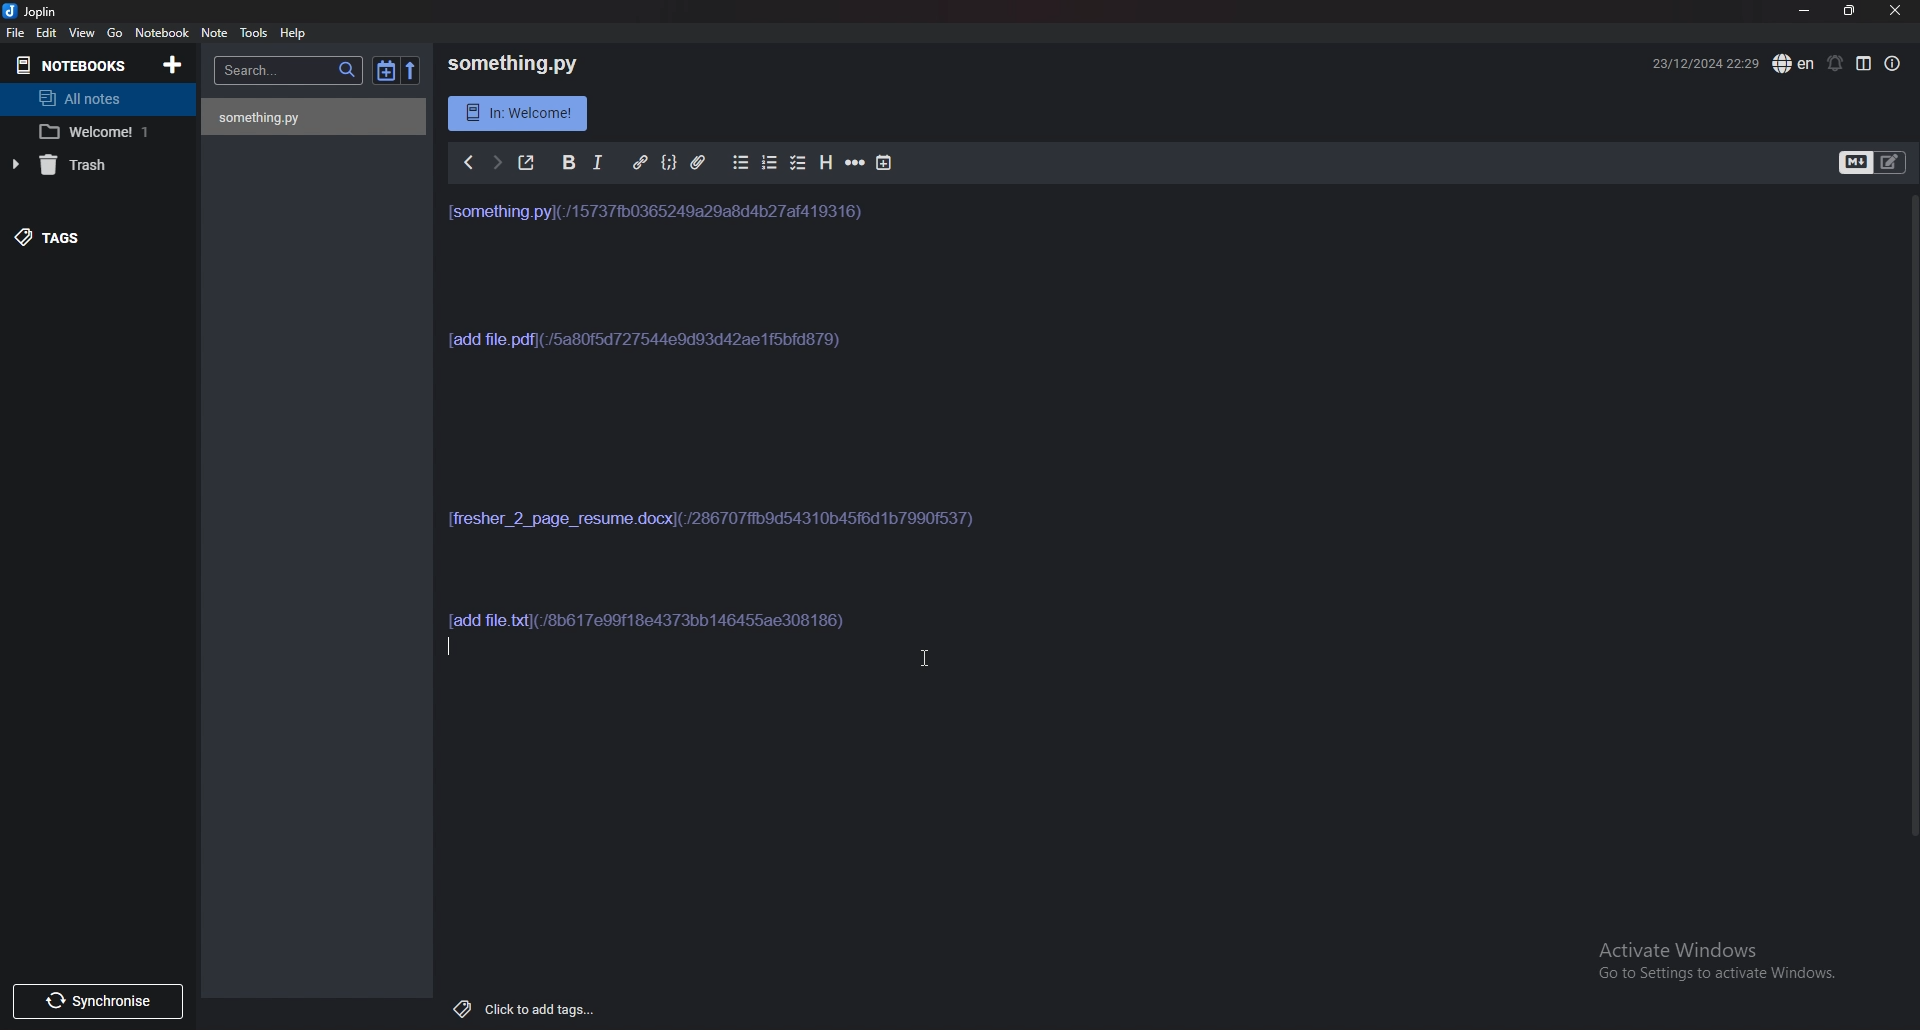 The image size is (1920, 1030). I want to click on File, so click(14, 32).